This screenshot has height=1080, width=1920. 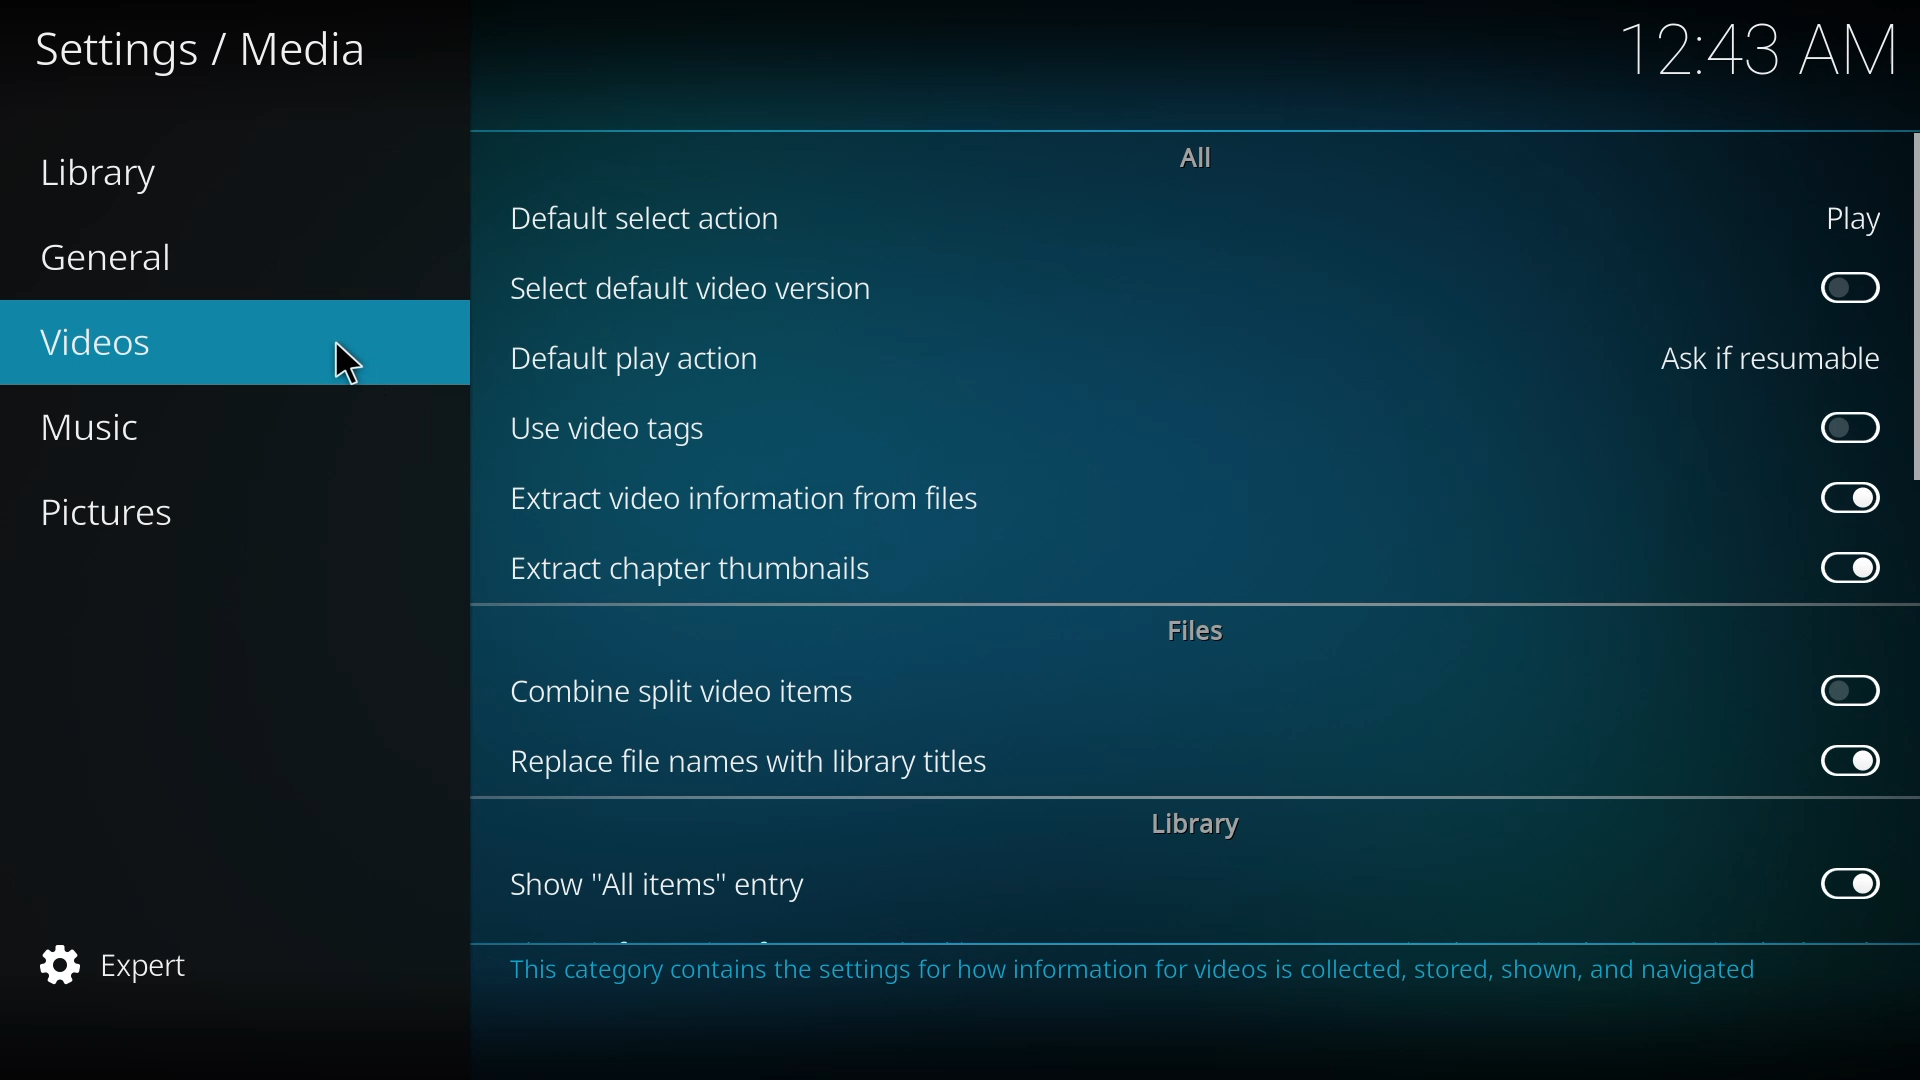 What do you see at coordinates (112, 260) in the screenshot?
I see `general` at bounding box center [112, 260].